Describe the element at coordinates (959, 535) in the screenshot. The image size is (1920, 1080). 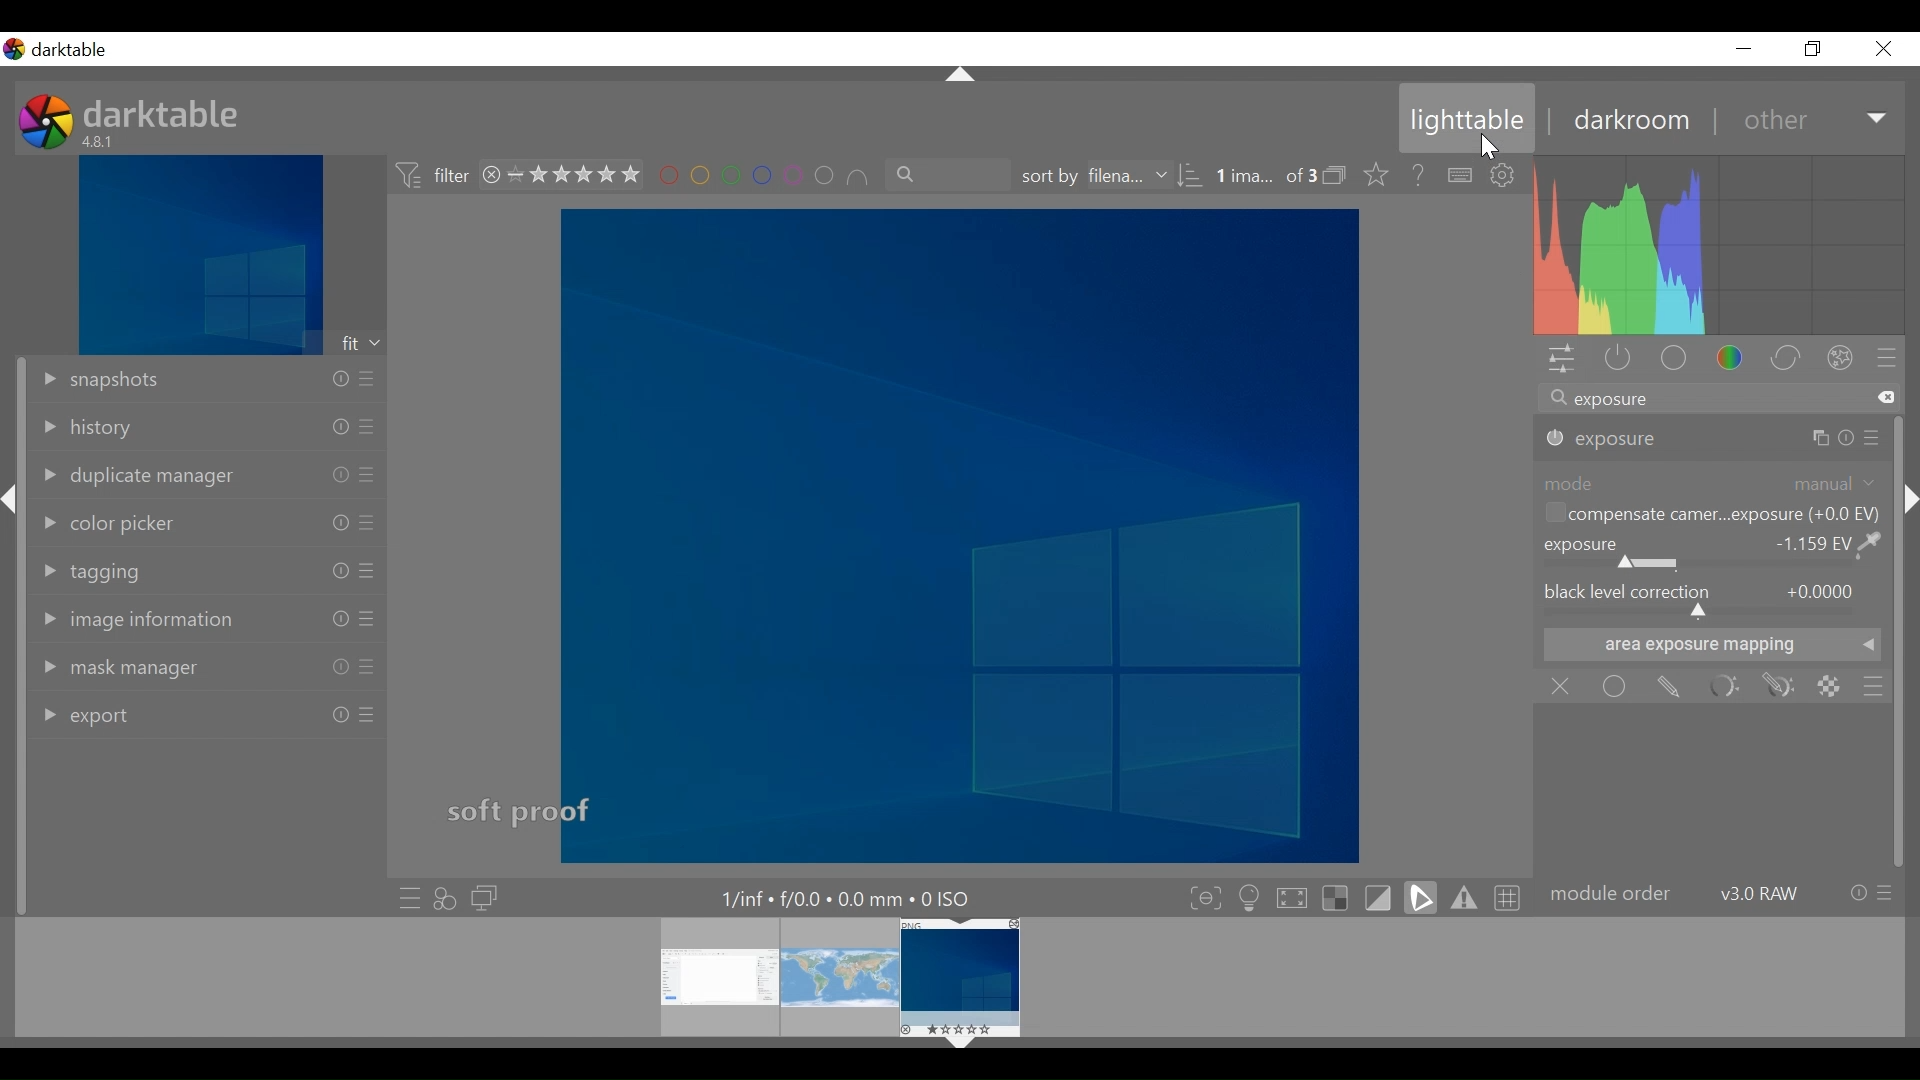
I see `image` at that location.